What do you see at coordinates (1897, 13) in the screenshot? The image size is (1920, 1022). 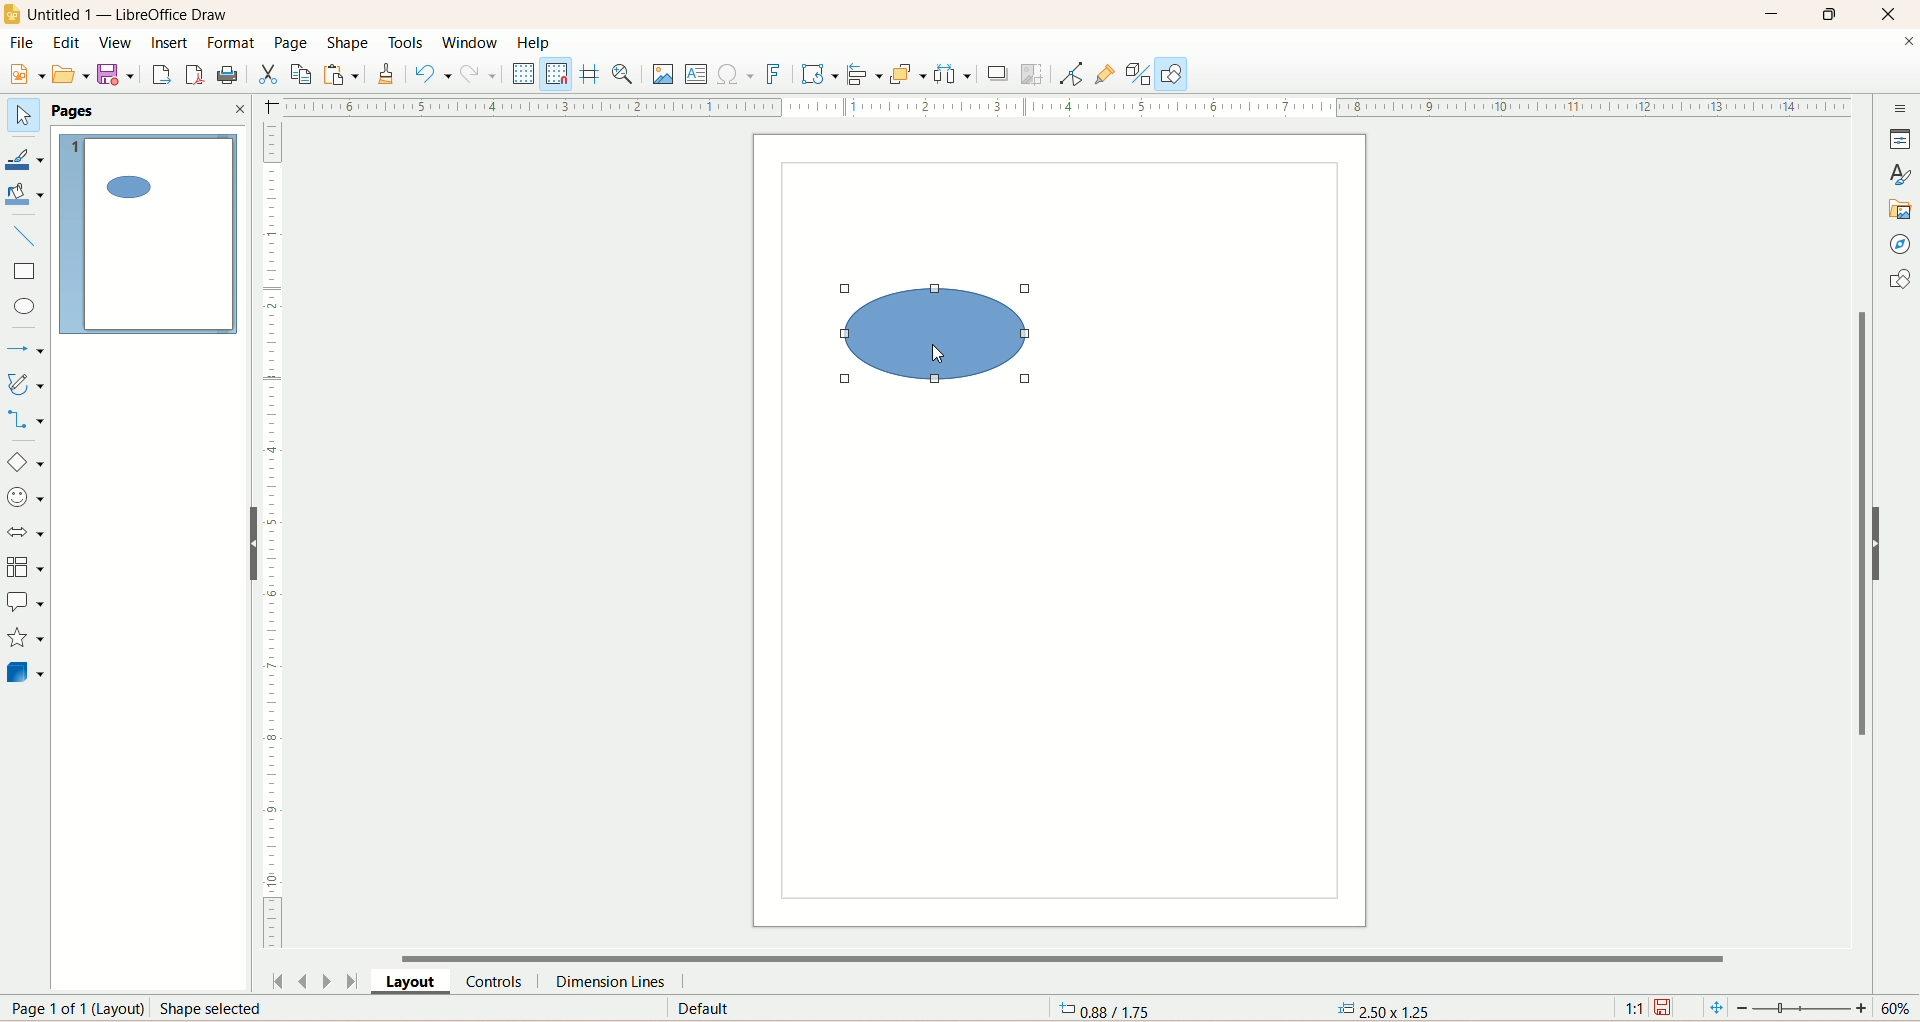 I see `close` at bounding box center [1897, 13].